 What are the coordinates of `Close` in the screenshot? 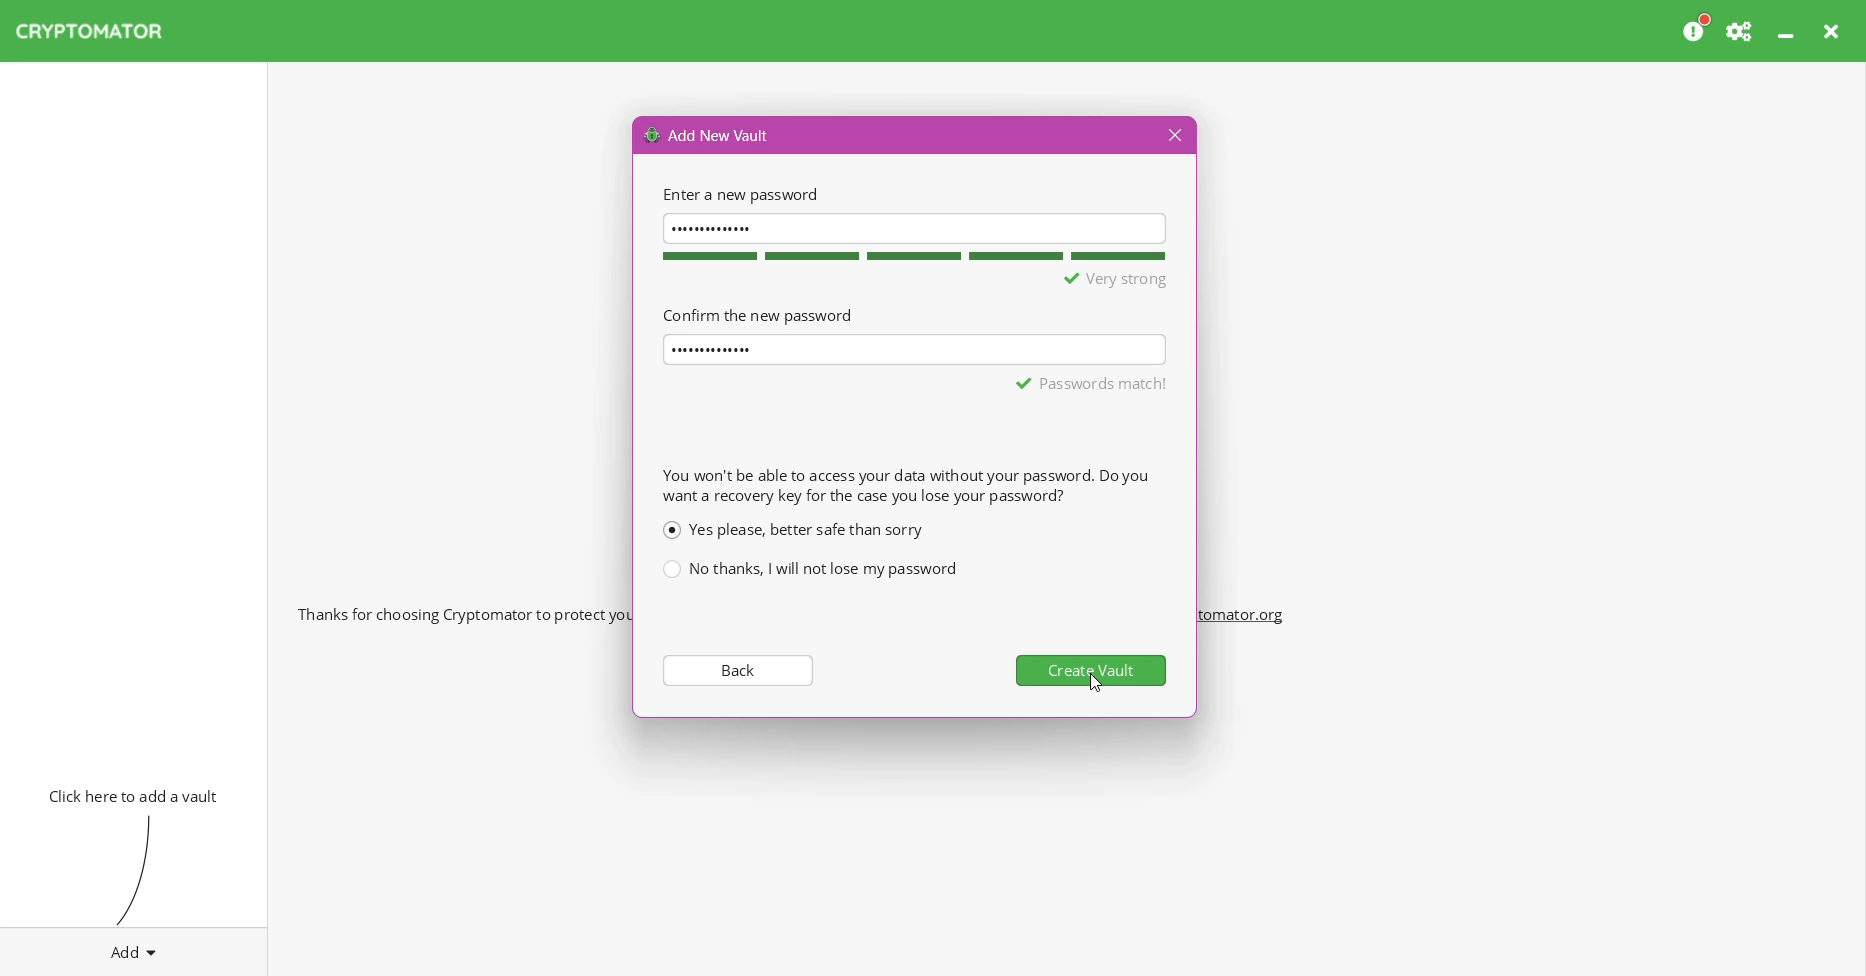 It's located at (1834, 31).